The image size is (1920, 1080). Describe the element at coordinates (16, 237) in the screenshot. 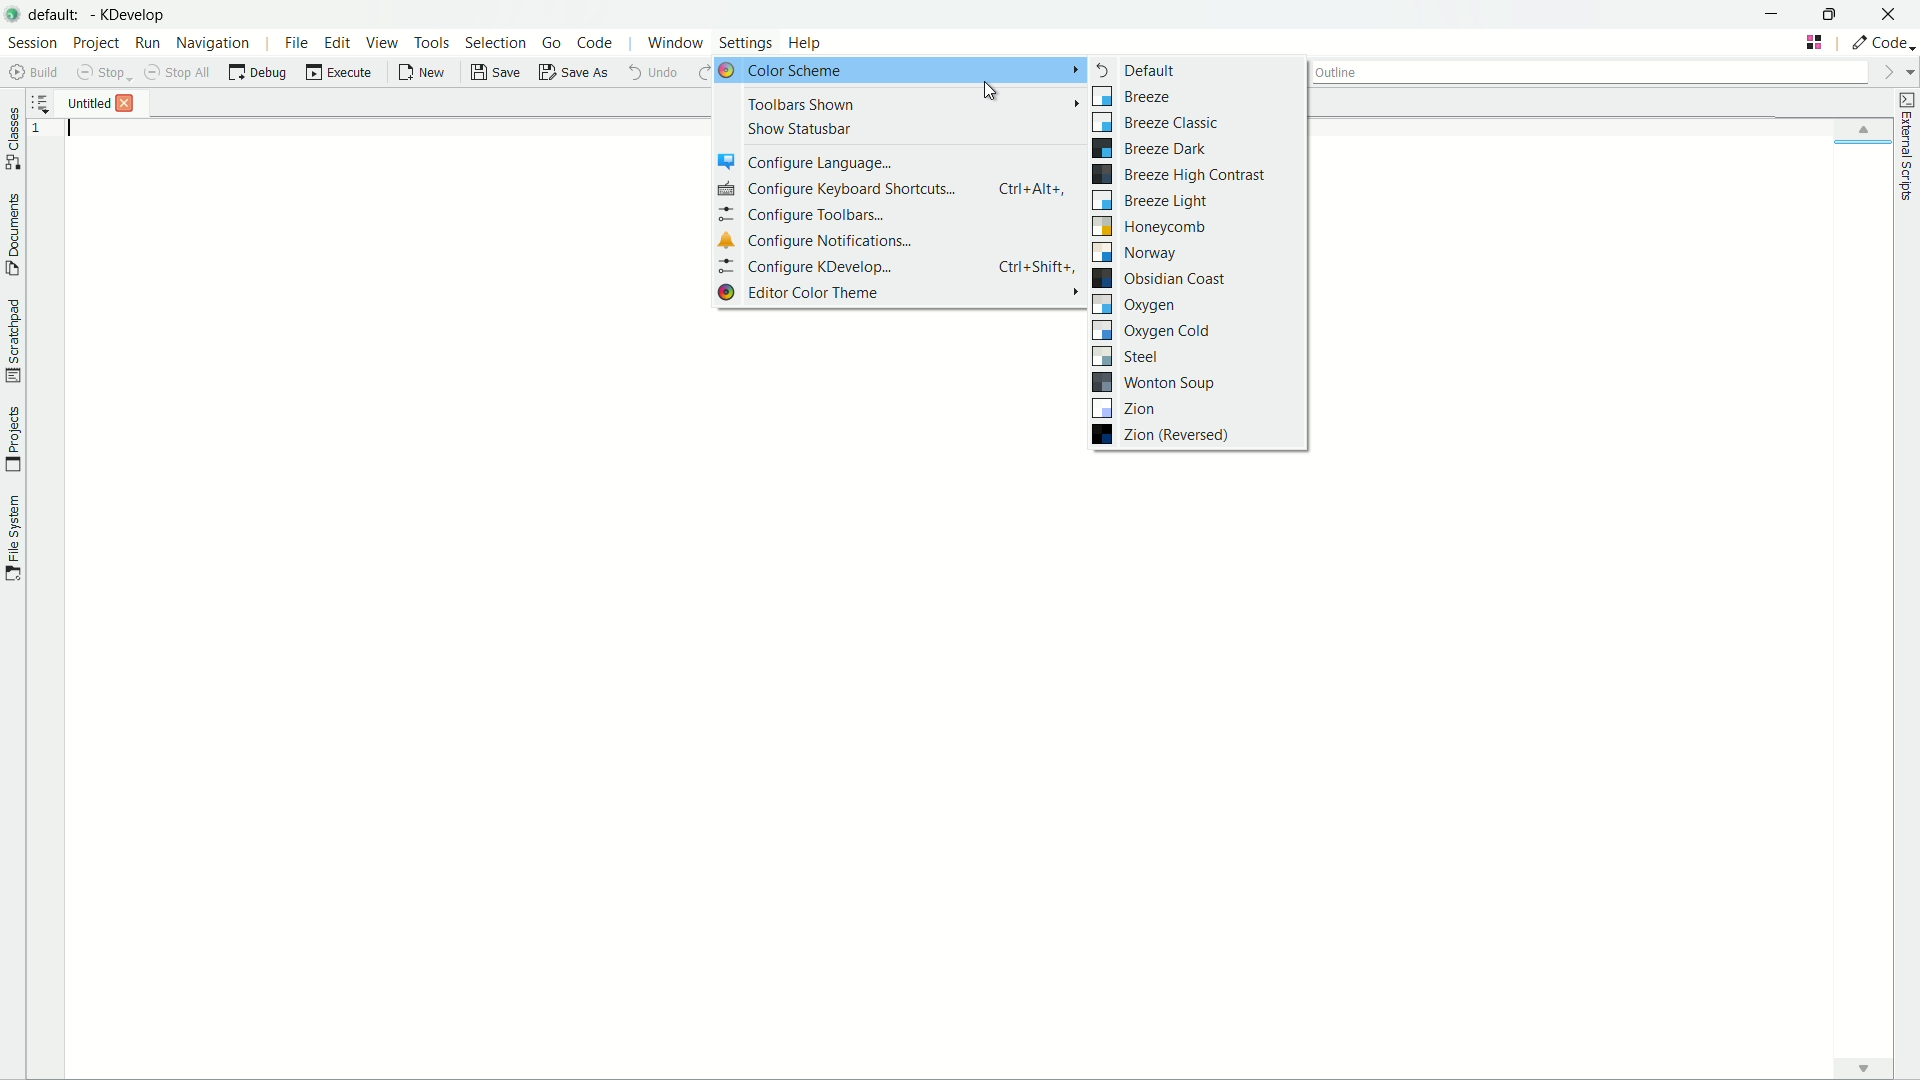

I see `toggle documents` at that location.